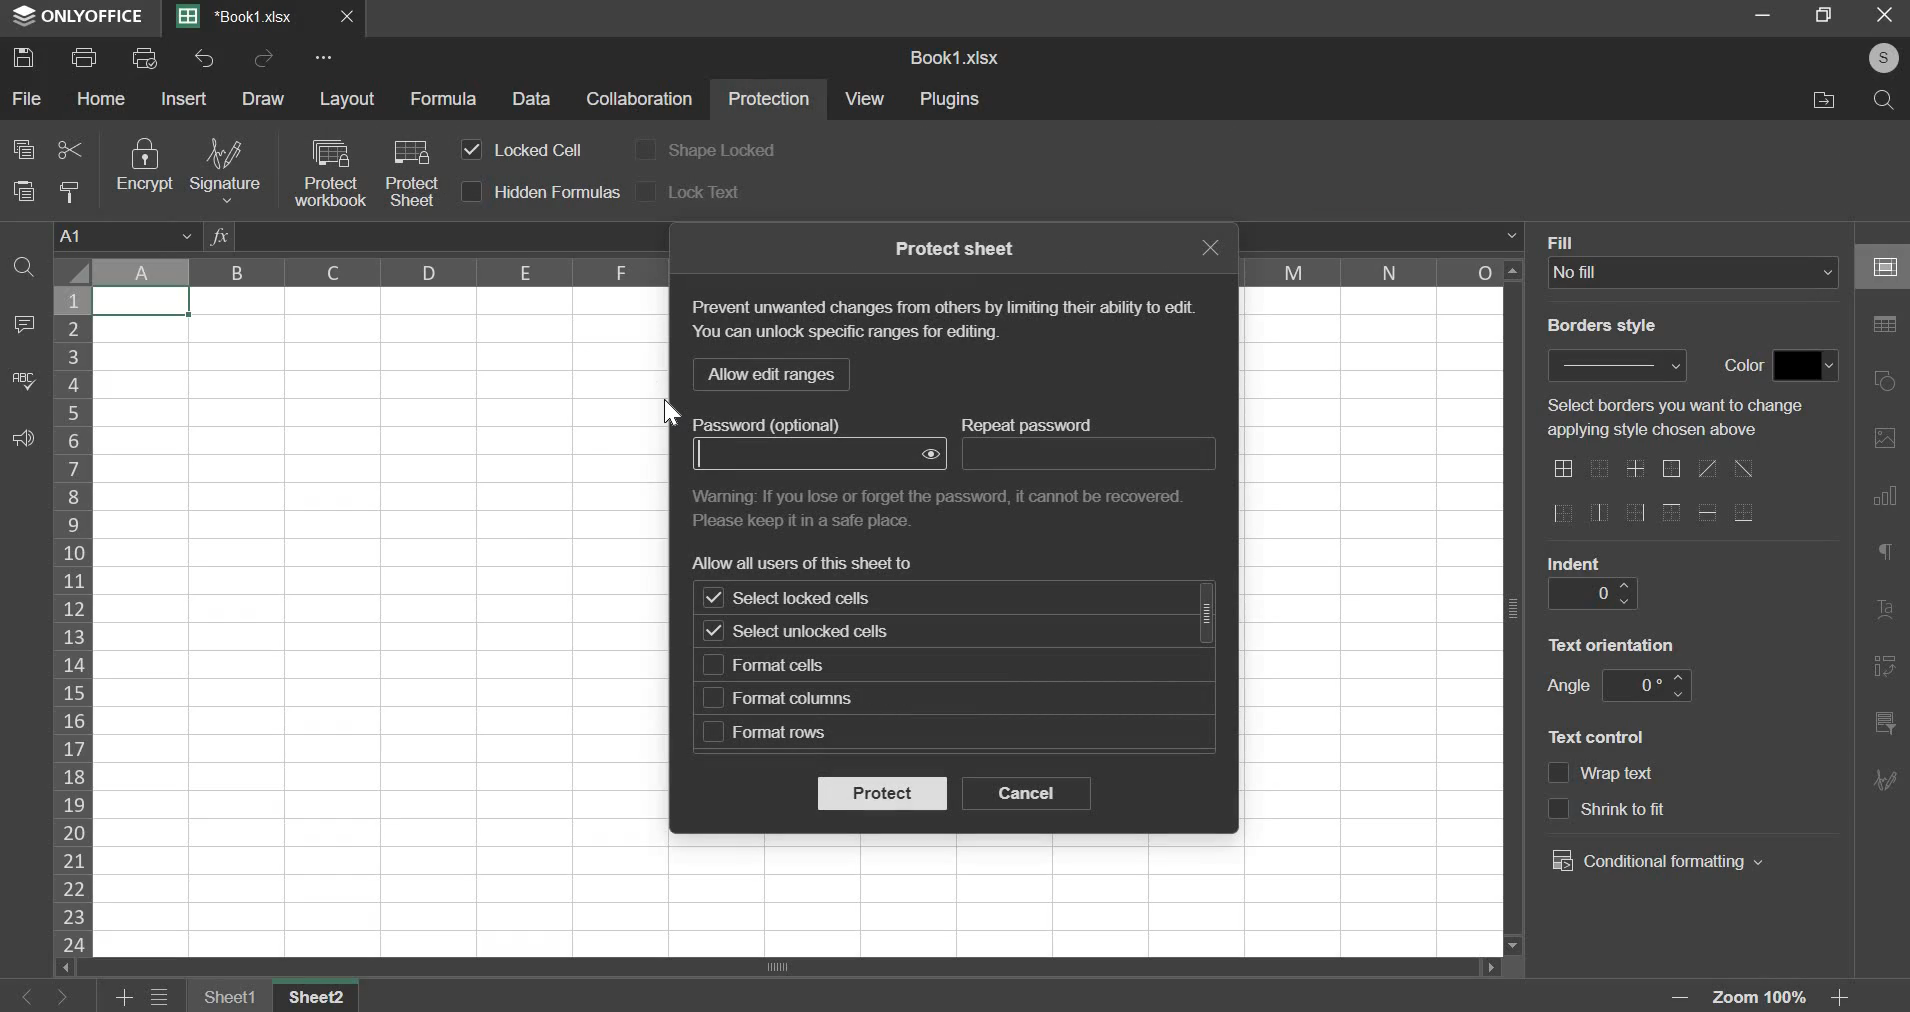  I want to click on comment, so click(20, 325).